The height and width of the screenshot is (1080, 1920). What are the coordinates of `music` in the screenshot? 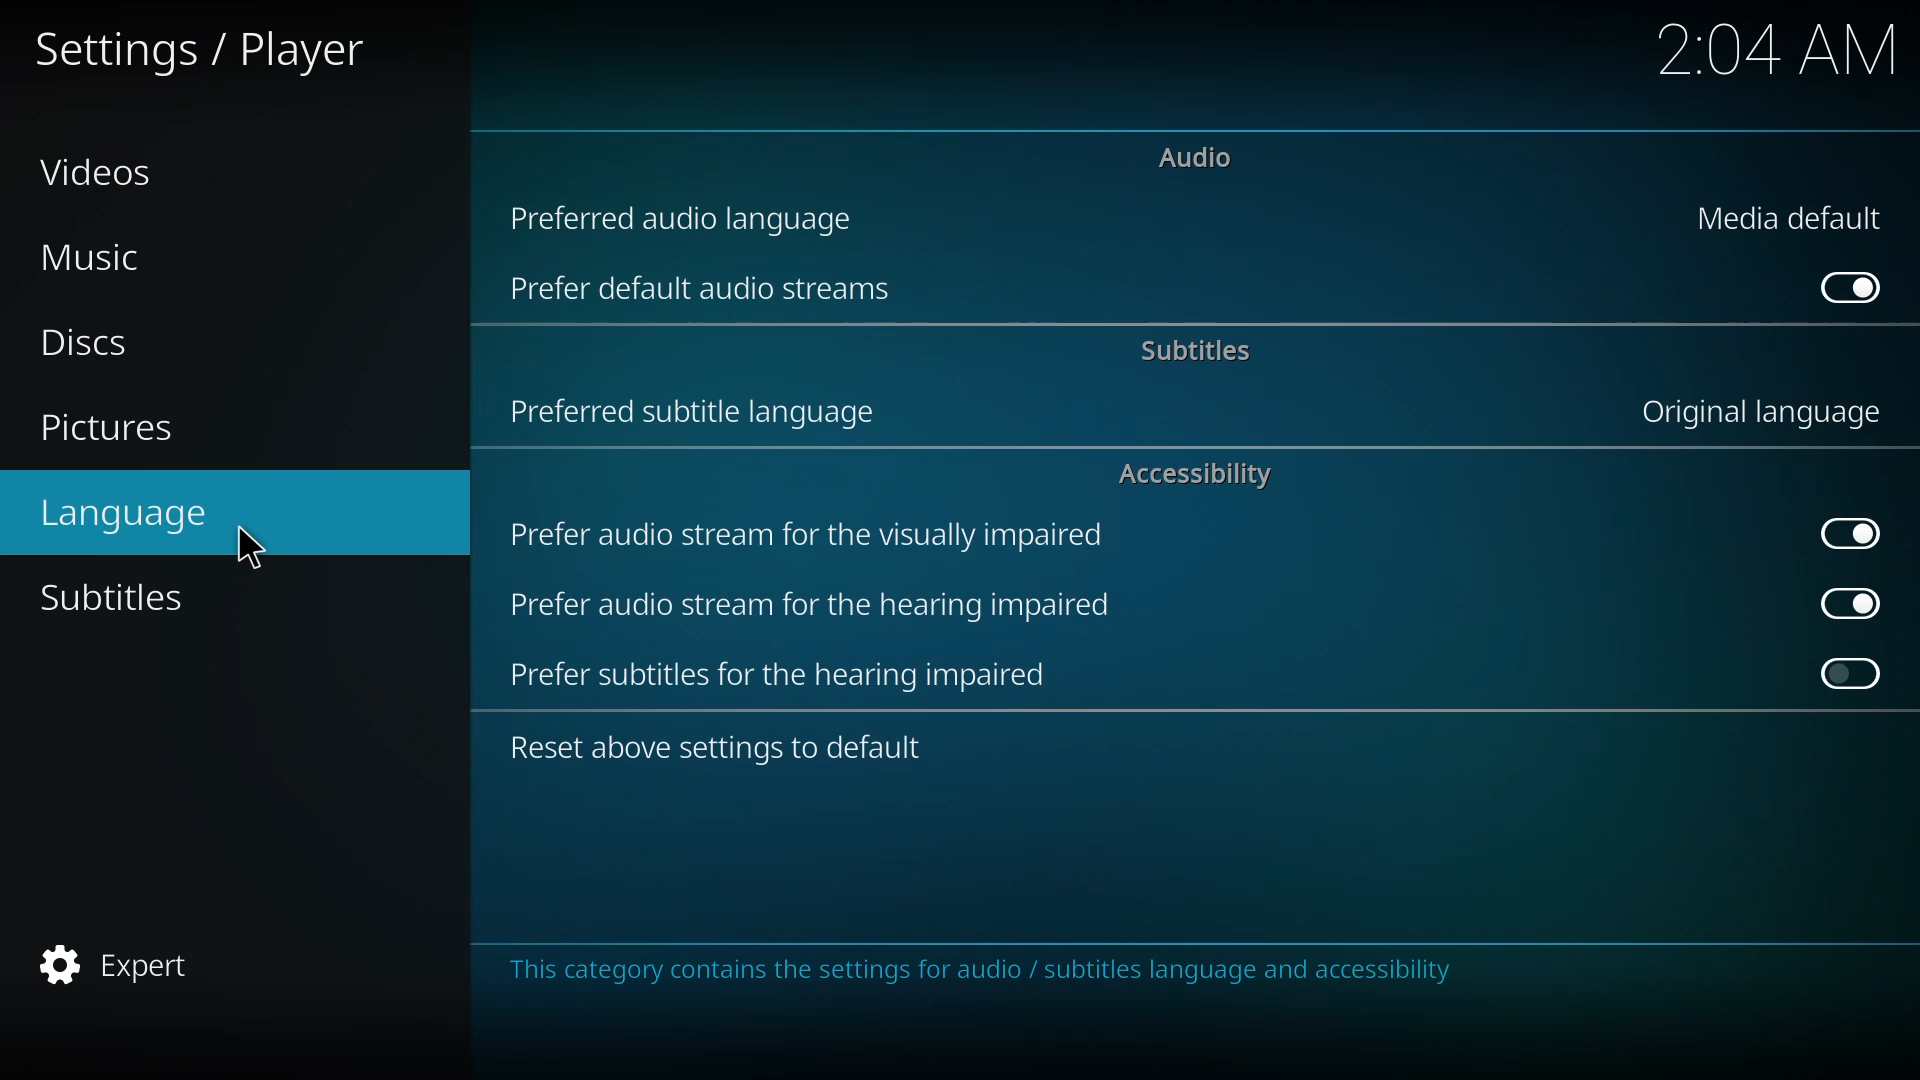 It's located at (96, 256).